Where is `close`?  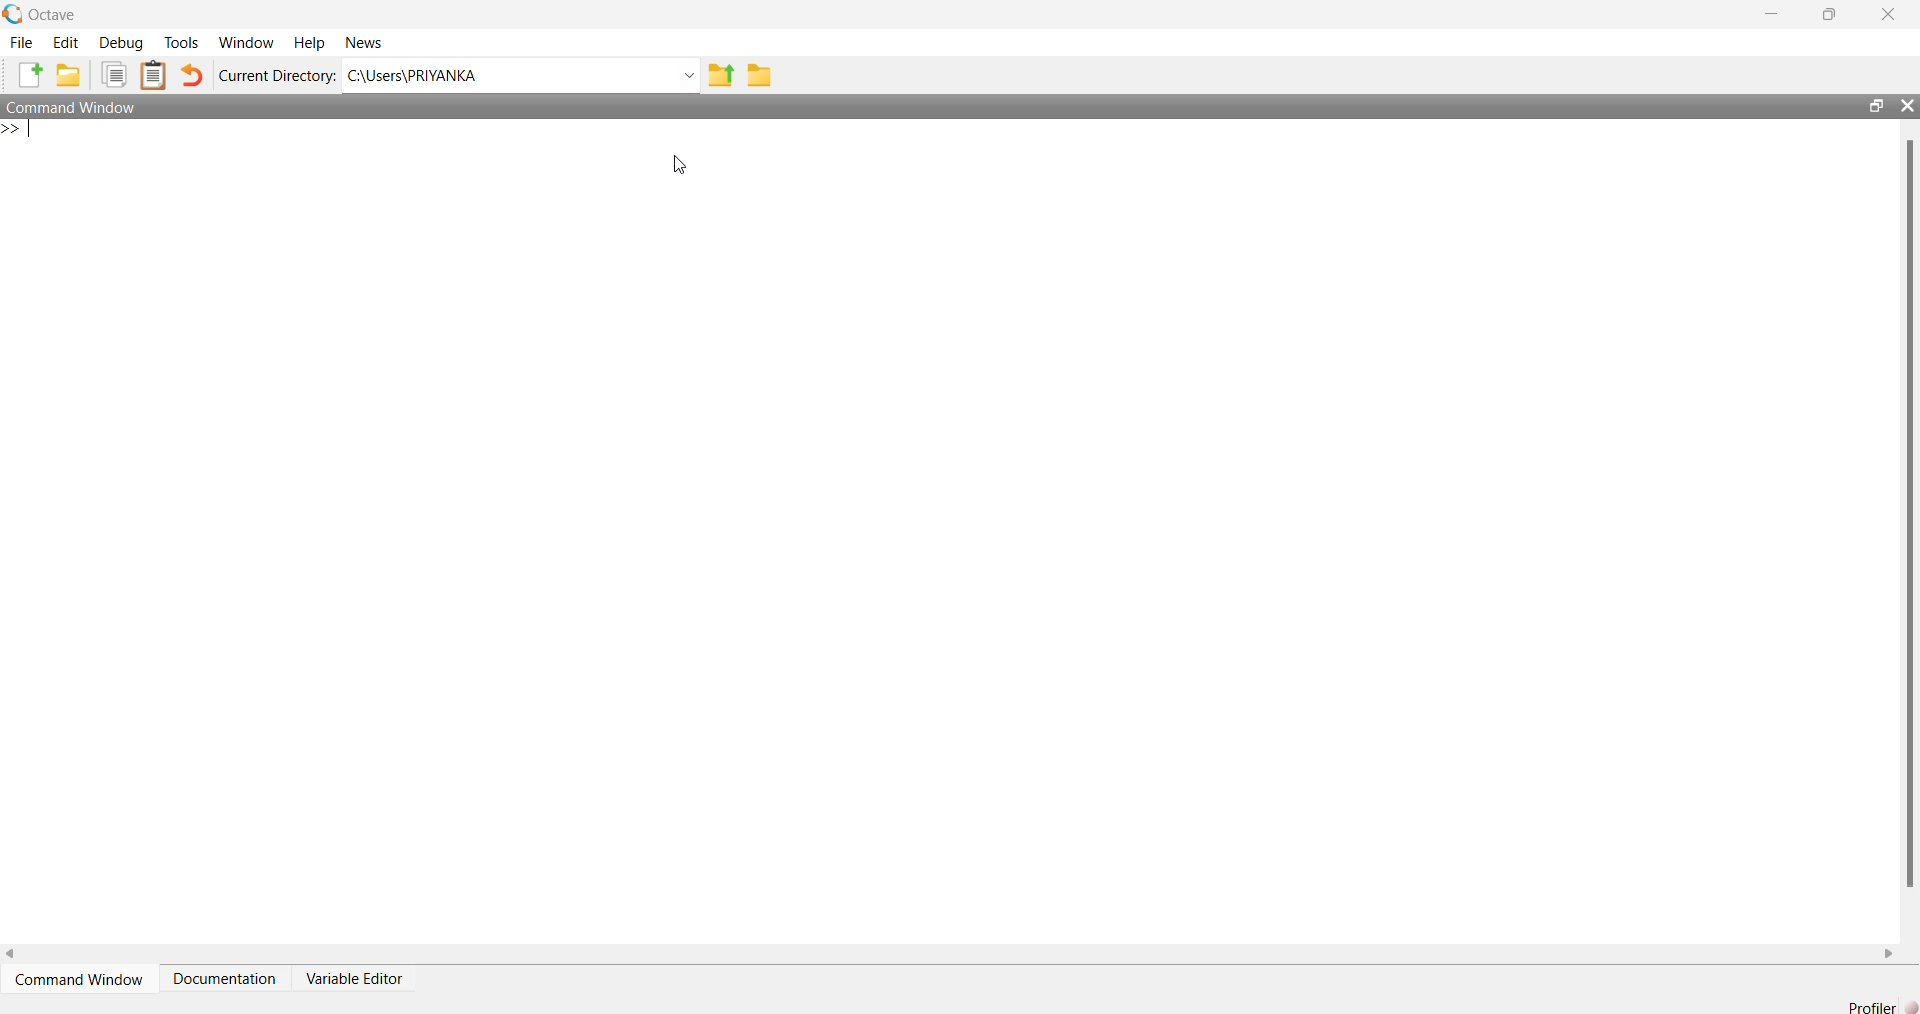 close is located at coordinates (1906, 104).